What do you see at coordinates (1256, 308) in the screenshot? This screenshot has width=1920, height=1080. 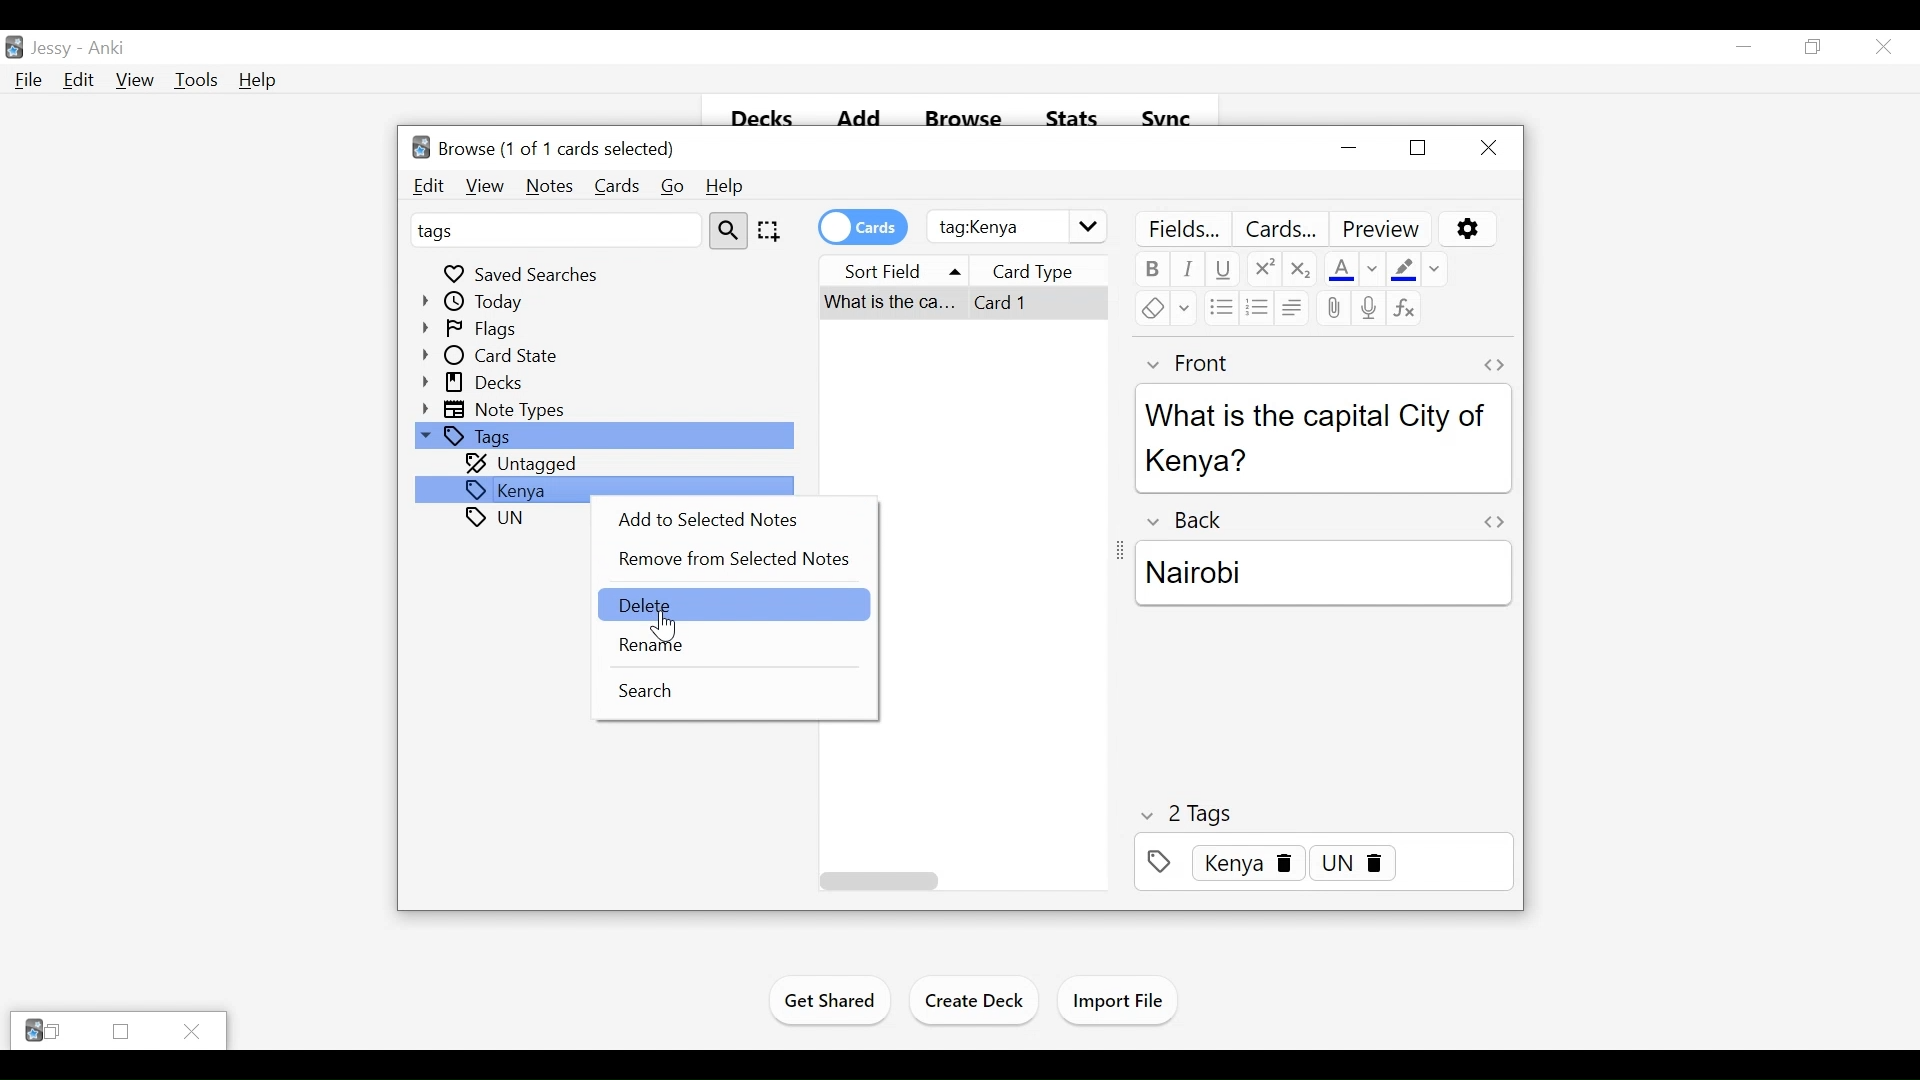 I see `Ordered list` at bounding box center [1256, 308].